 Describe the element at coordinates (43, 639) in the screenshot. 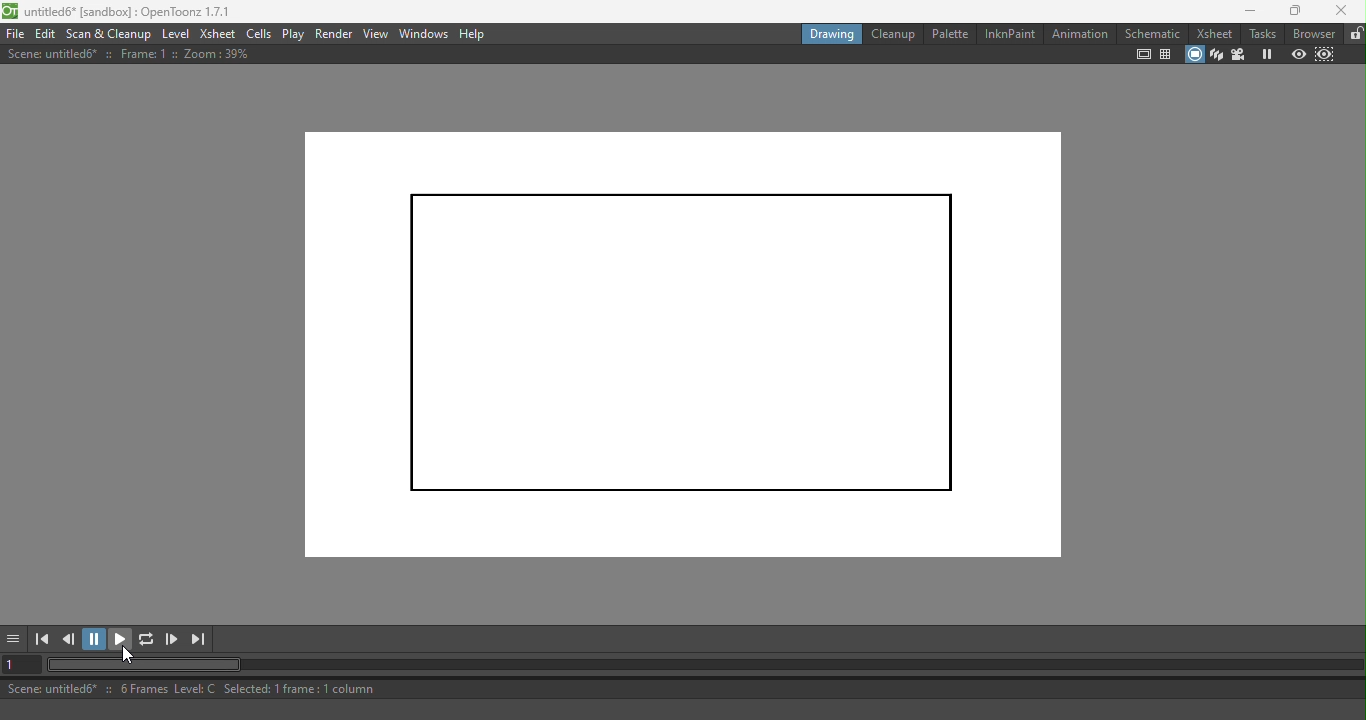

I see `First frame` at that location.